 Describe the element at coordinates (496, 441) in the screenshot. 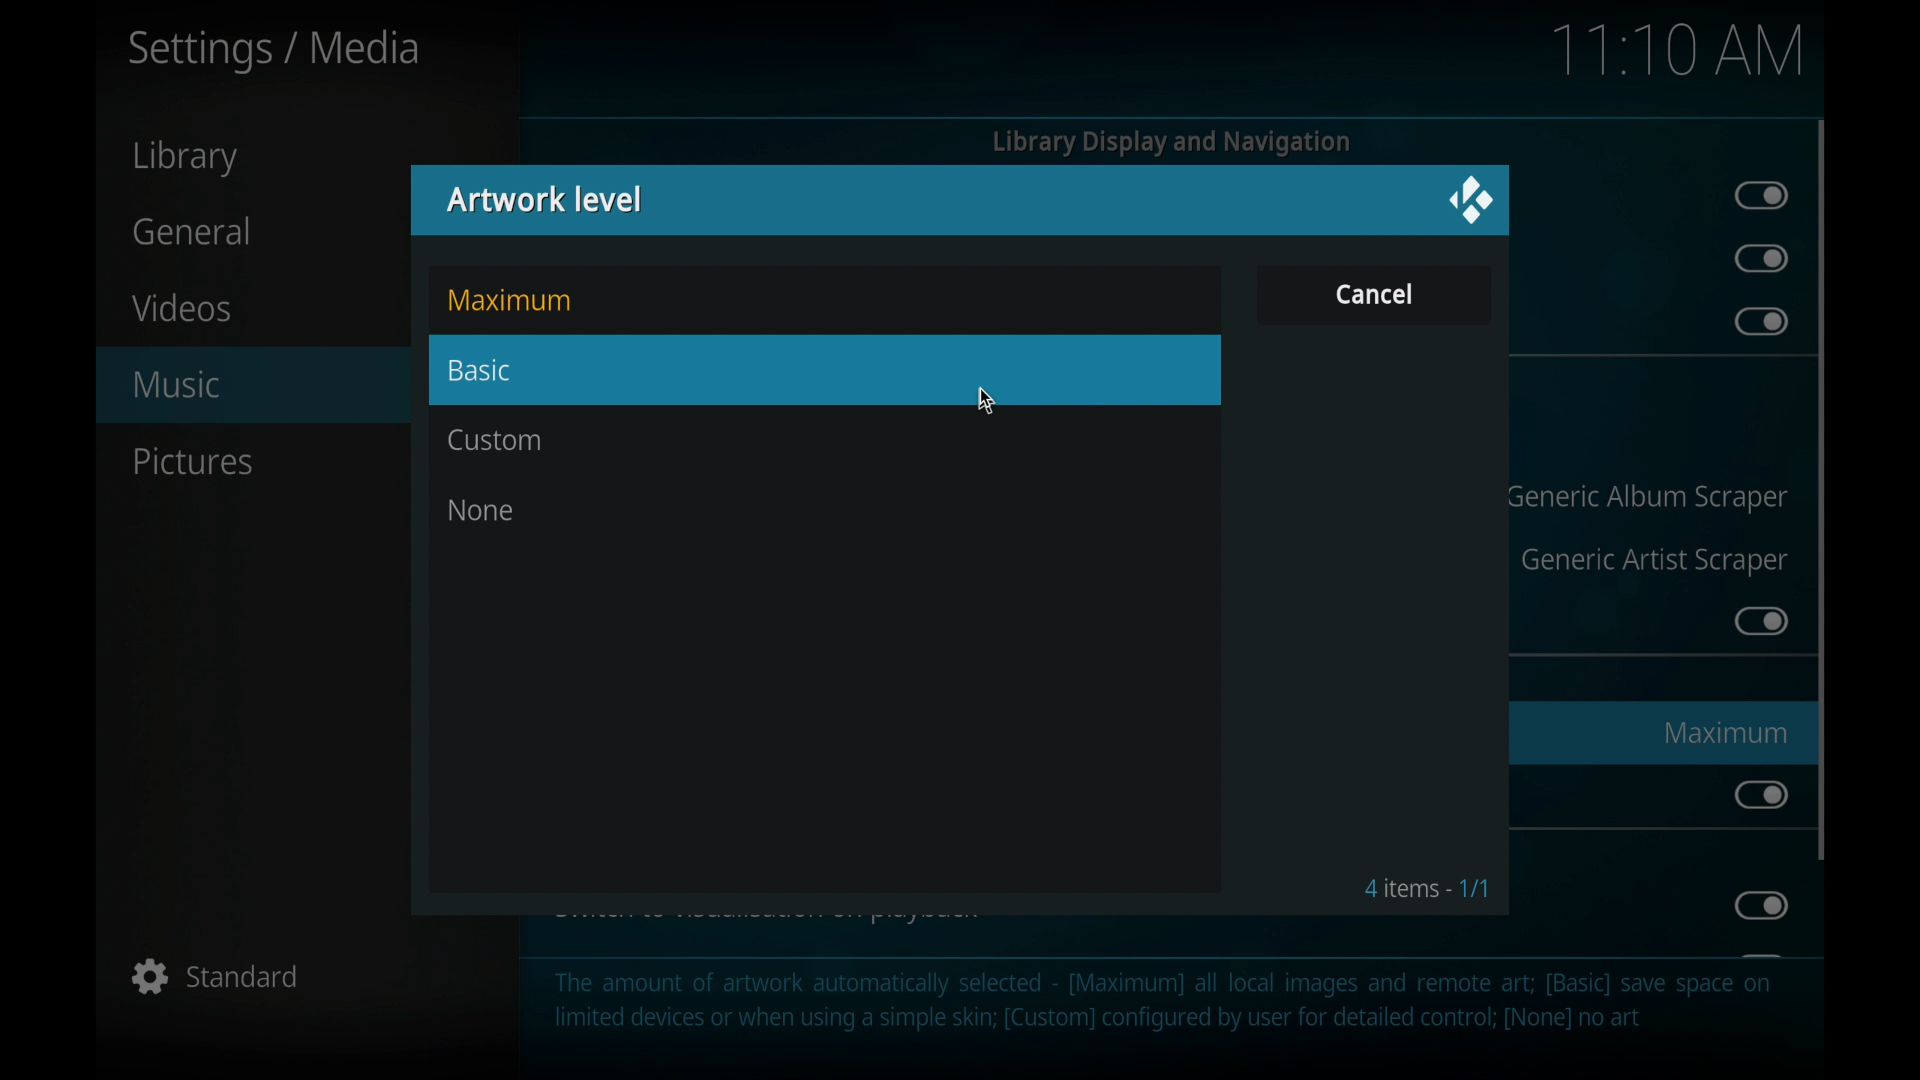

I see `custom` at that location.